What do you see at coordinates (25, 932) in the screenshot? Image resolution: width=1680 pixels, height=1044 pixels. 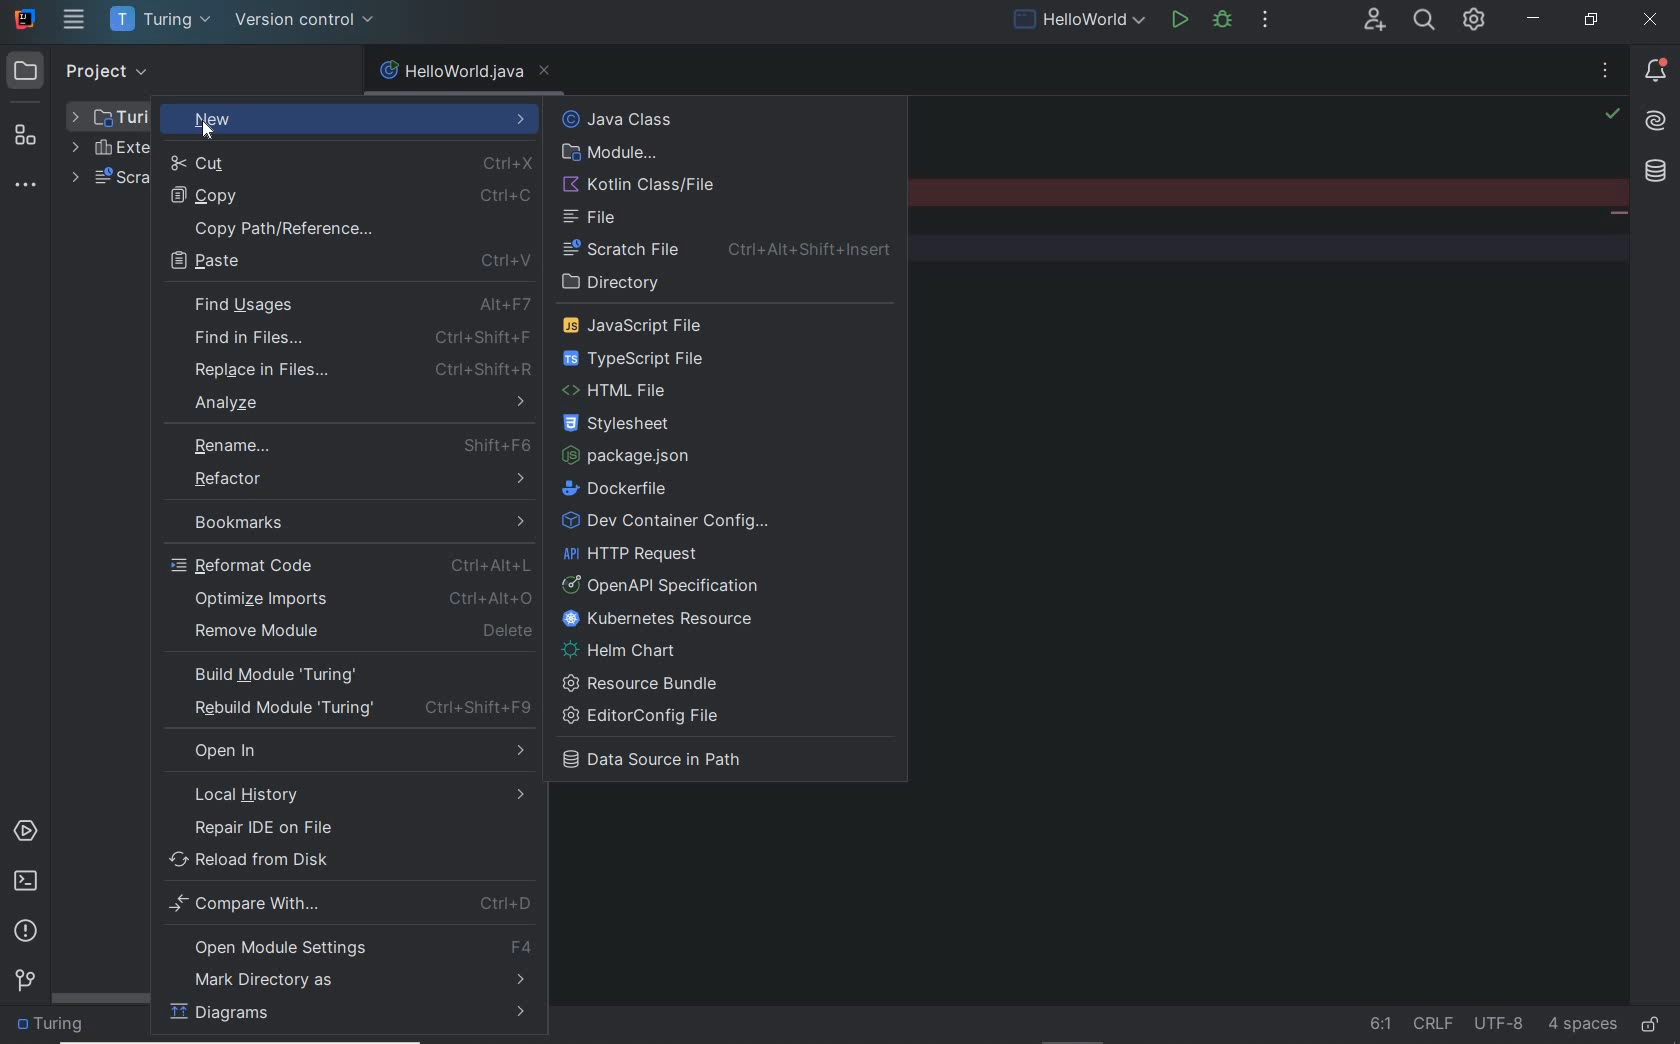 I see `problems` at bounding box center [25, 932].